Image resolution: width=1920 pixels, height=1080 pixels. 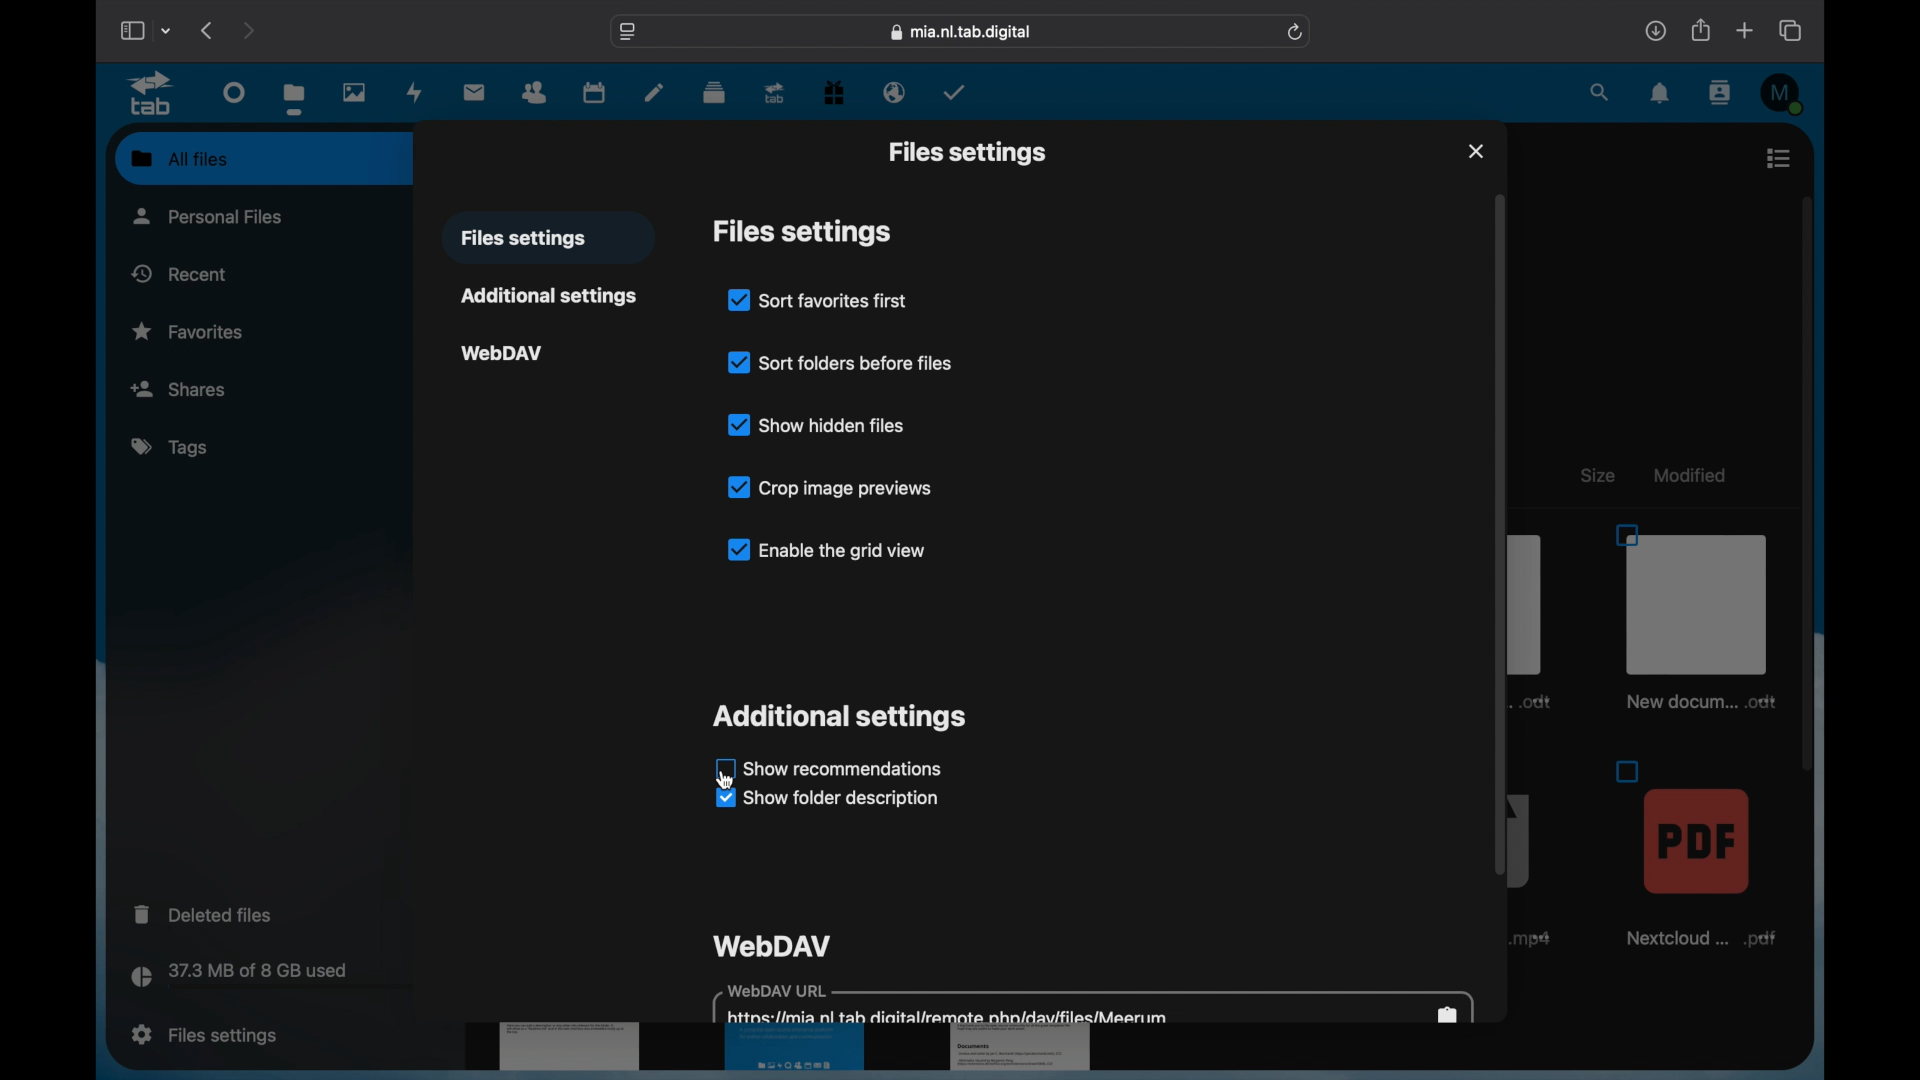 What do you see at coordinates (1777, 157) in the screenshot?
I see `list view` at bounding box center [1777, 157].